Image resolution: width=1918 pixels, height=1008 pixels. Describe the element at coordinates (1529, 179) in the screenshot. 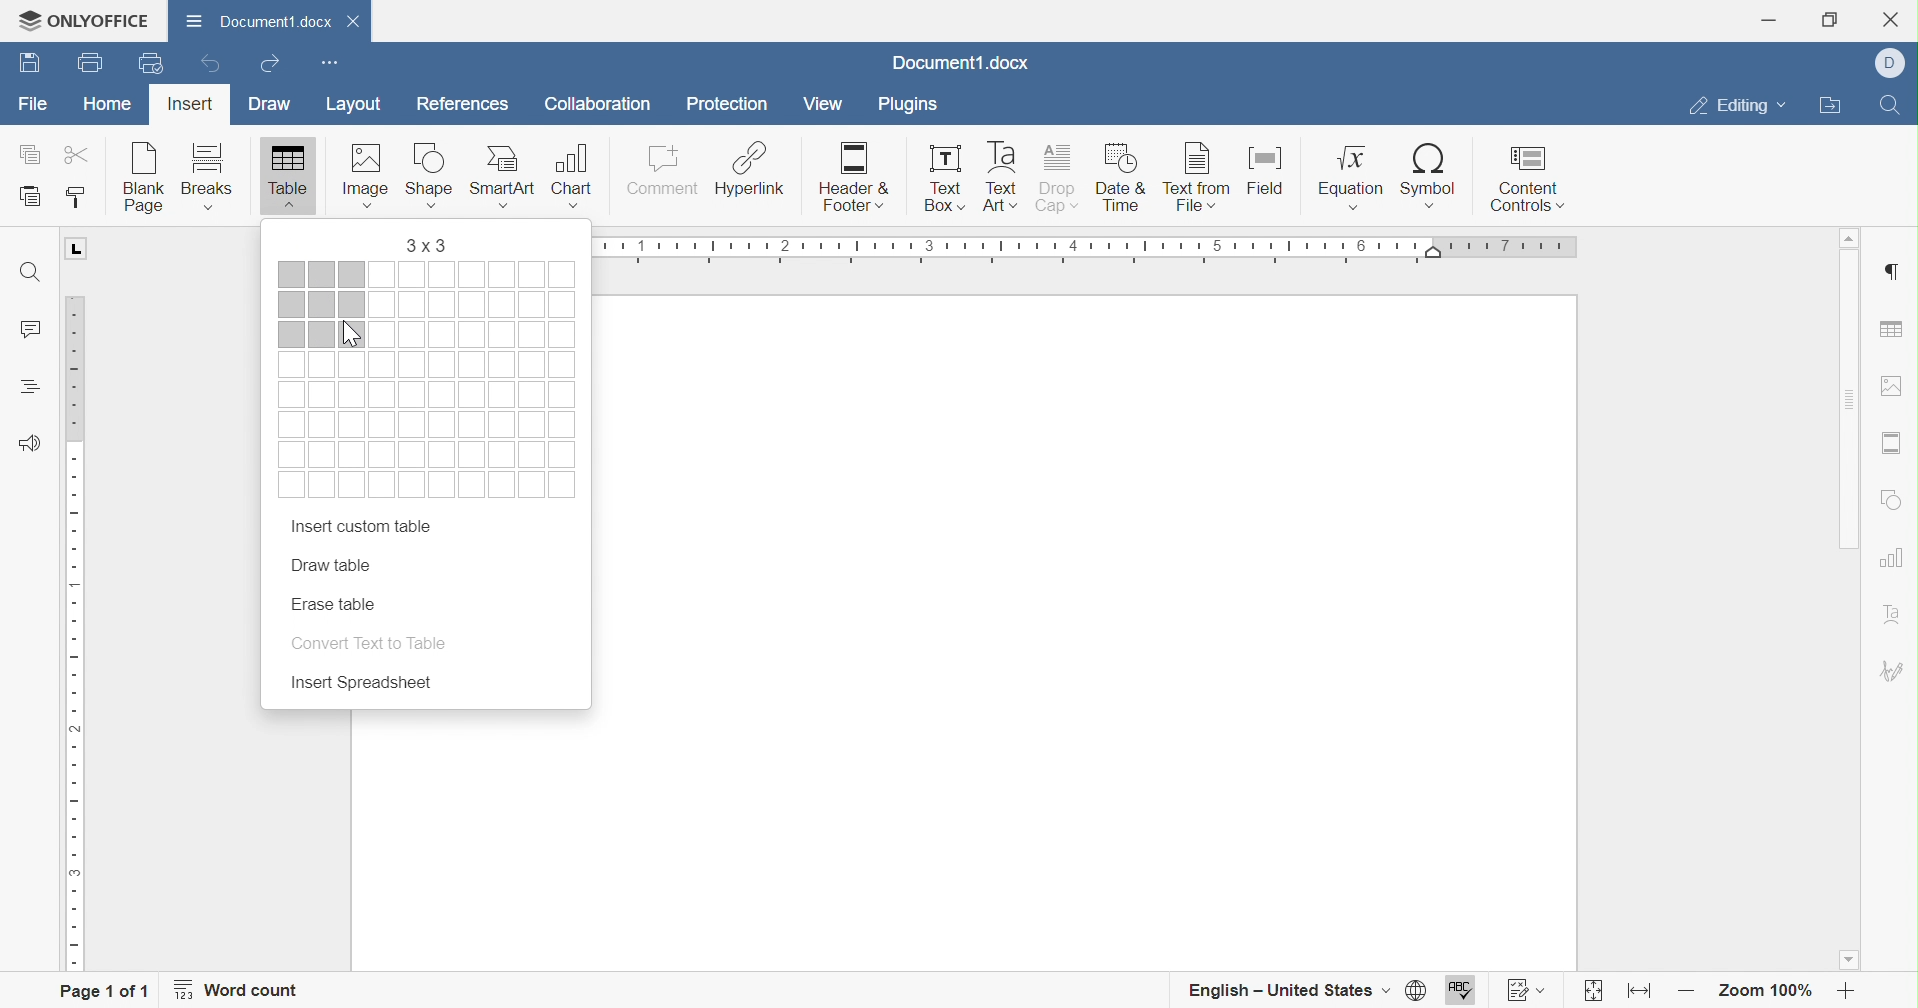

I see `Content controls` at that location.